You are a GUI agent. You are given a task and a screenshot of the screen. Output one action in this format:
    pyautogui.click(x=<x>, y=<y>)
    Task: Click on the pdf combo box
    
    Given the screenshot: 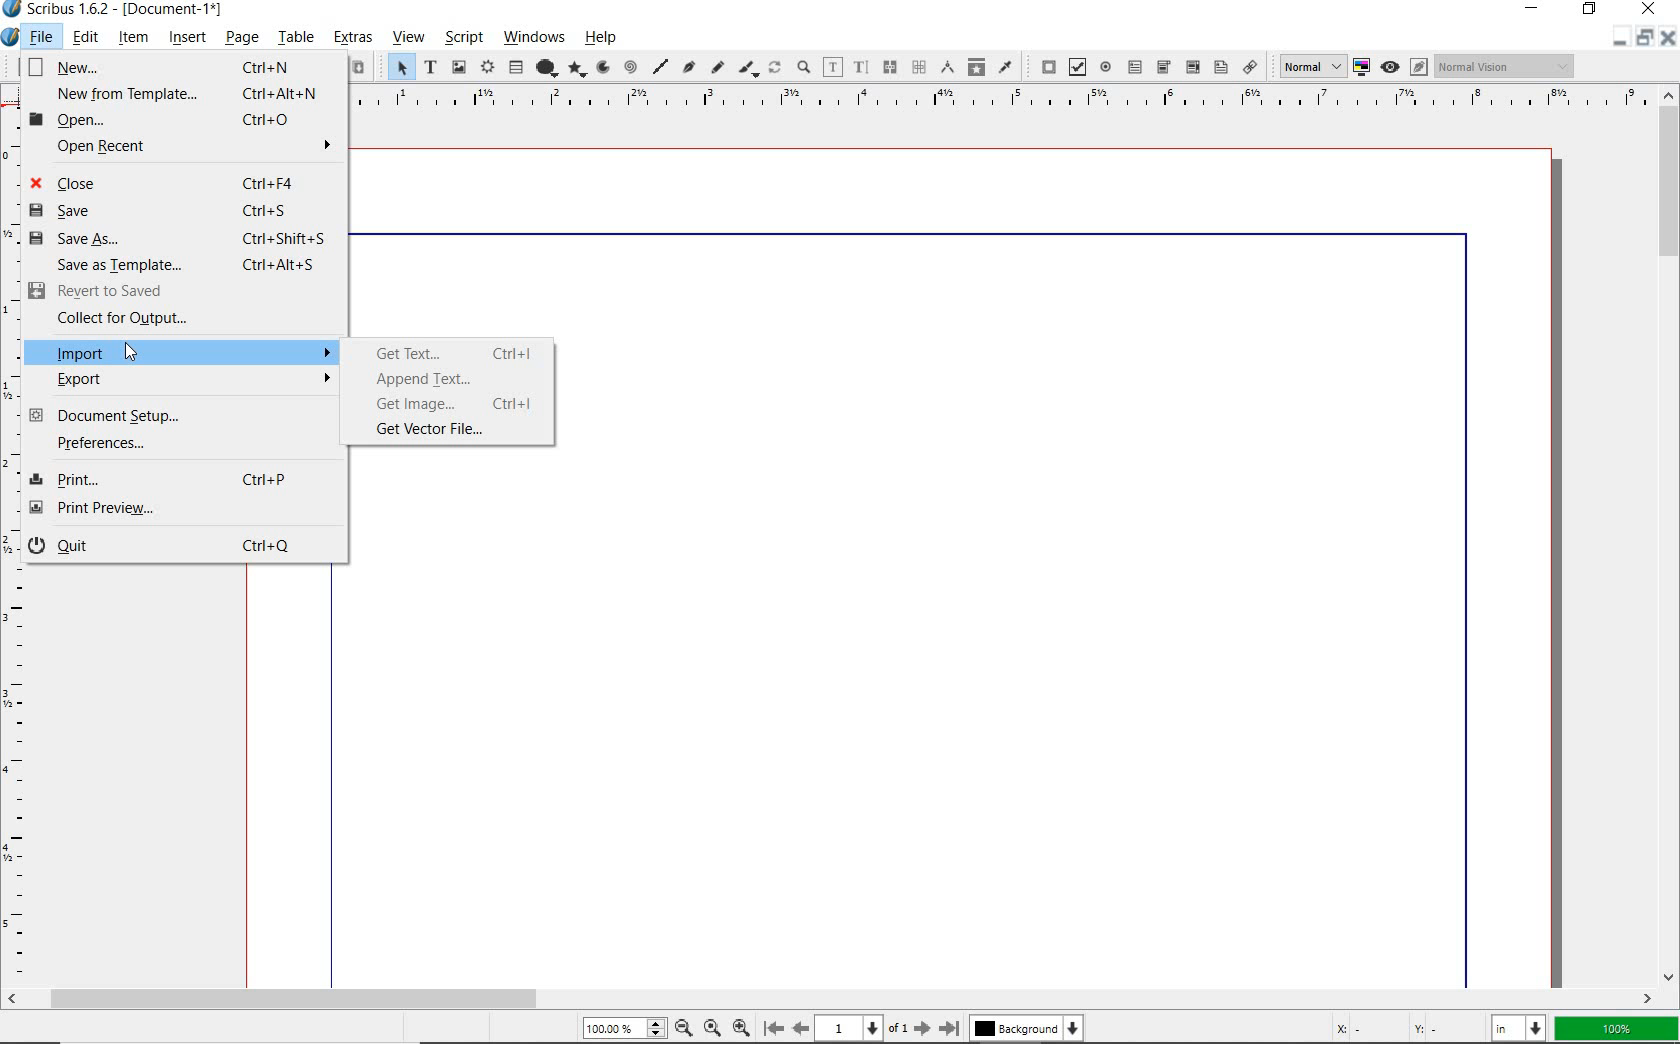 What is the action you would take?
    pyautogui.click(x=1191, y=66)
    